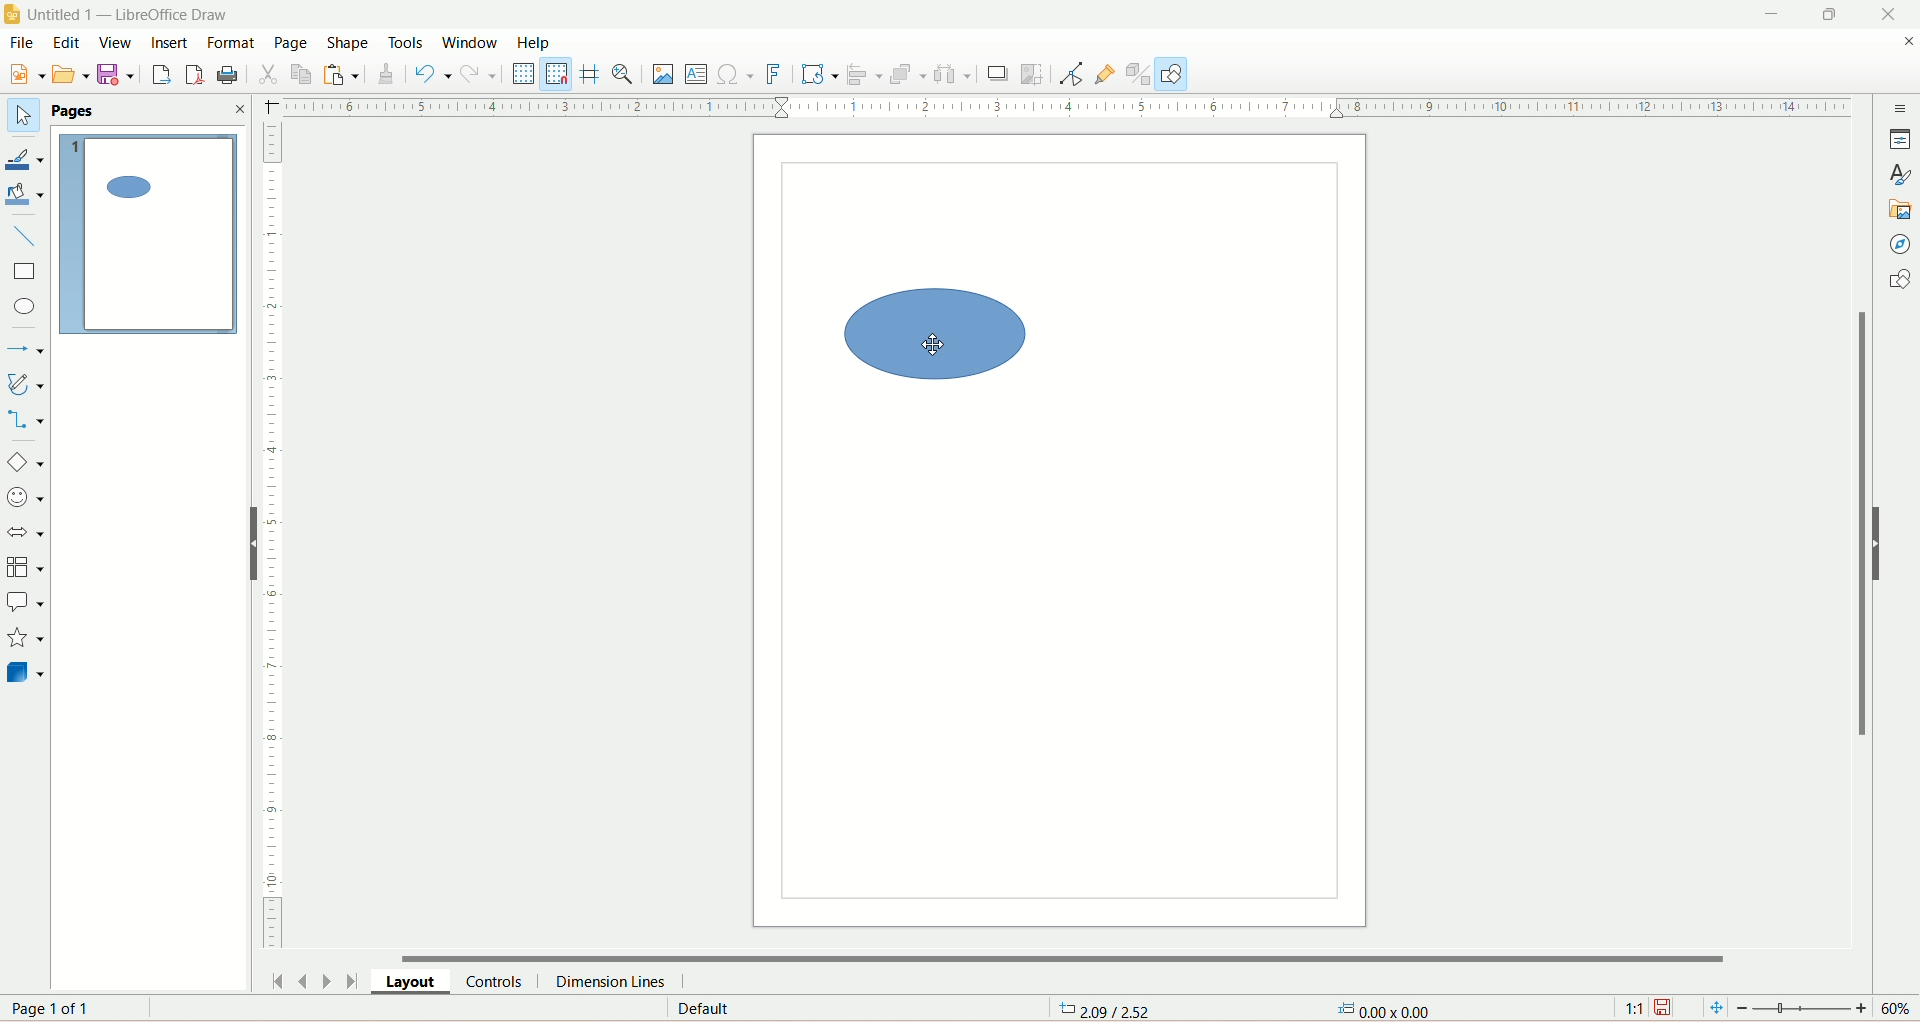 The width and height of the screenshot is (1920, 1022). What do you see at coordinates (1903, 246) in the screenshot?
I see `navigator` at bounding box center [1903, 246].